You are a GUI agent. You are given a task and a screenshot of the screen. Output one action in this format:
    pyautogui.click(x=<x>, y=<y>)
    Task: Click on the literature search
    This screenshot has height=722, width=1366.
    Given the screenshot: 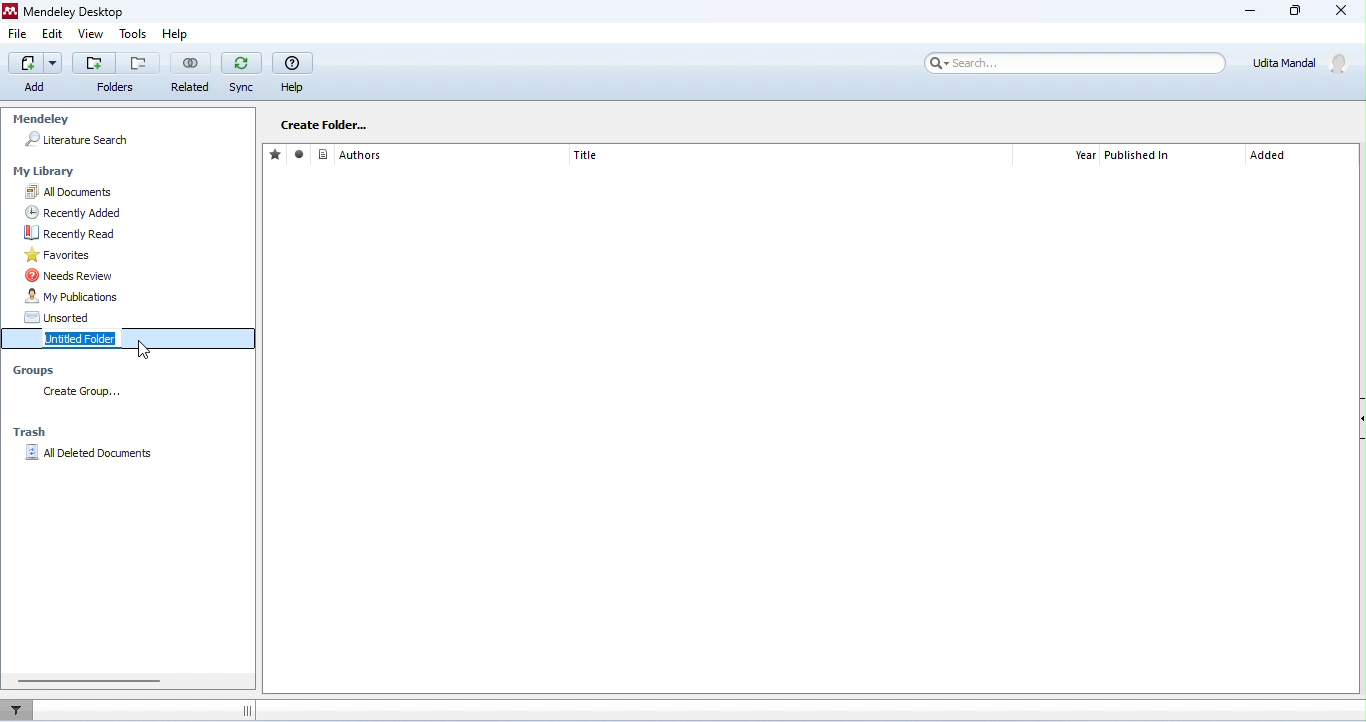 What is the action you would take?
    pyautogui.click(x=77, y=140)
    